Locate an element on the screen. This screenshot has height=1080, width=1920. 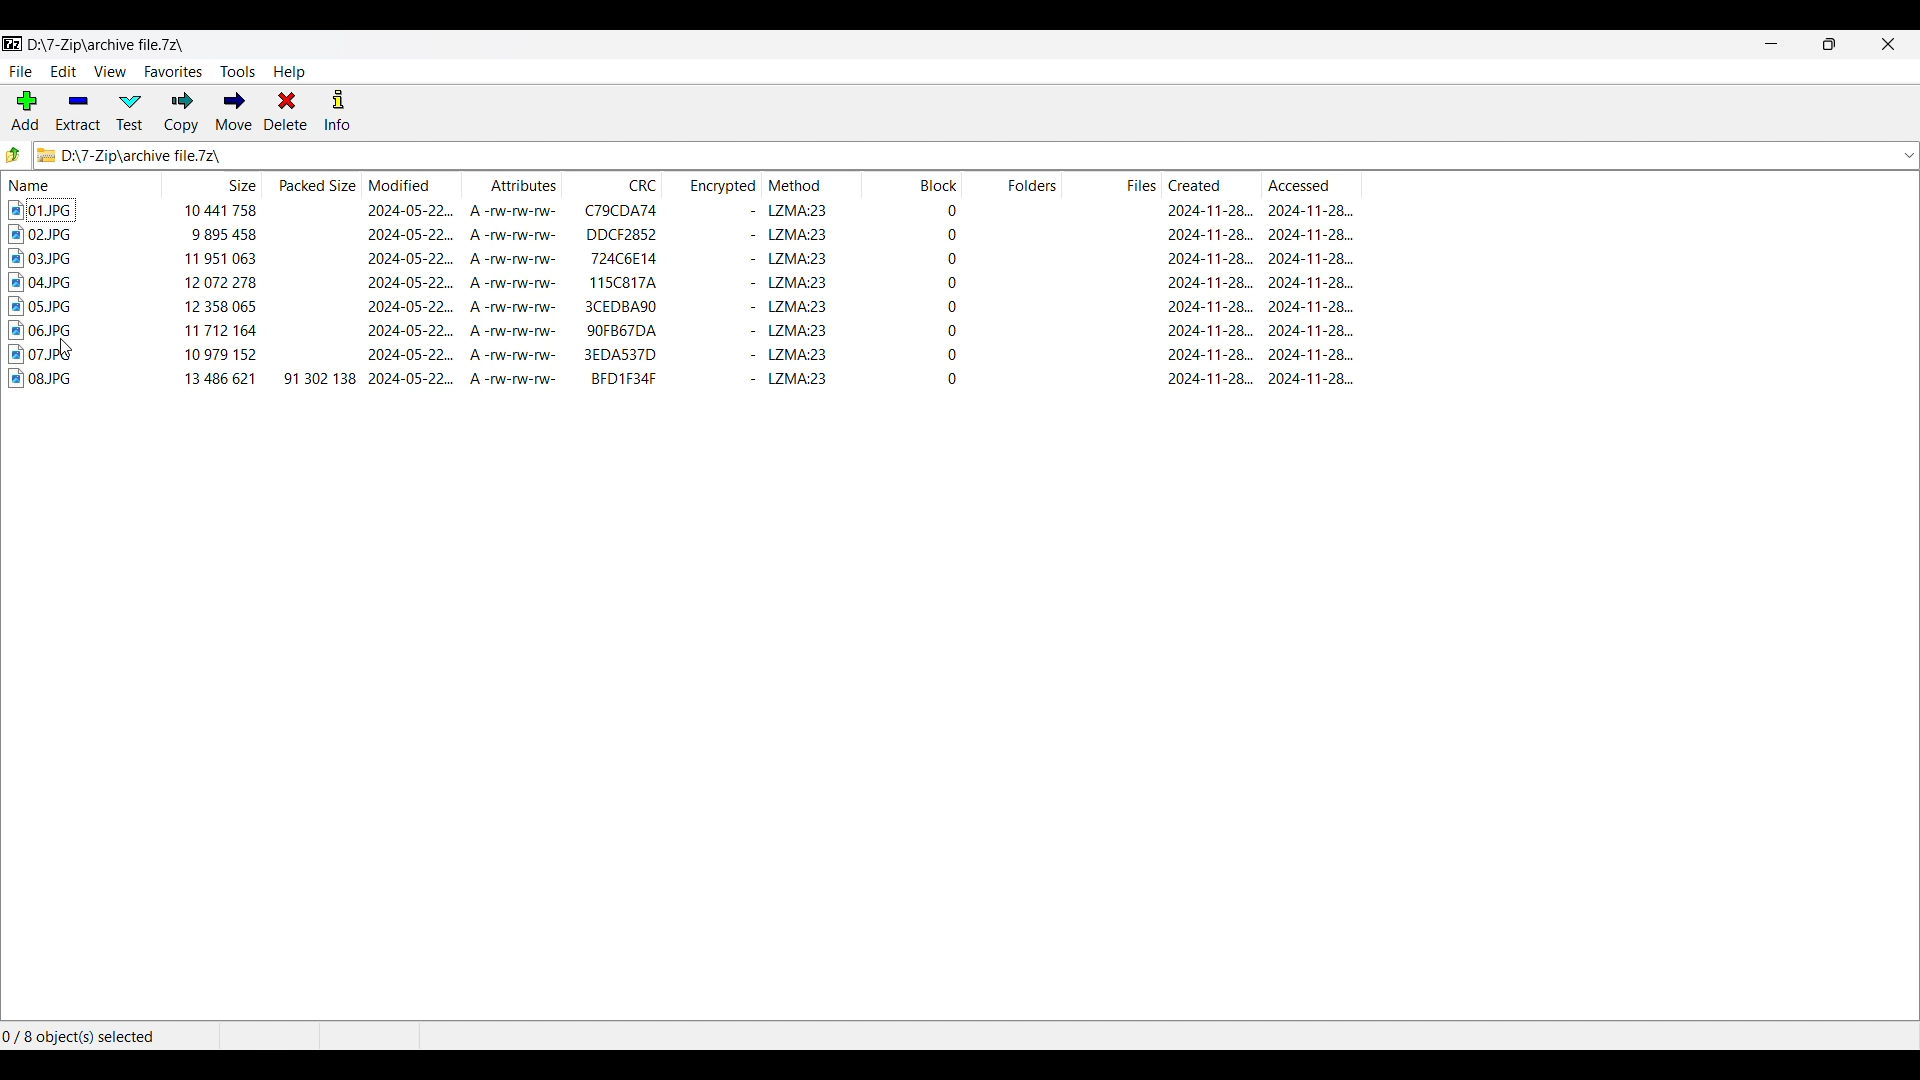
Block column is located at coordinates (915, 184).